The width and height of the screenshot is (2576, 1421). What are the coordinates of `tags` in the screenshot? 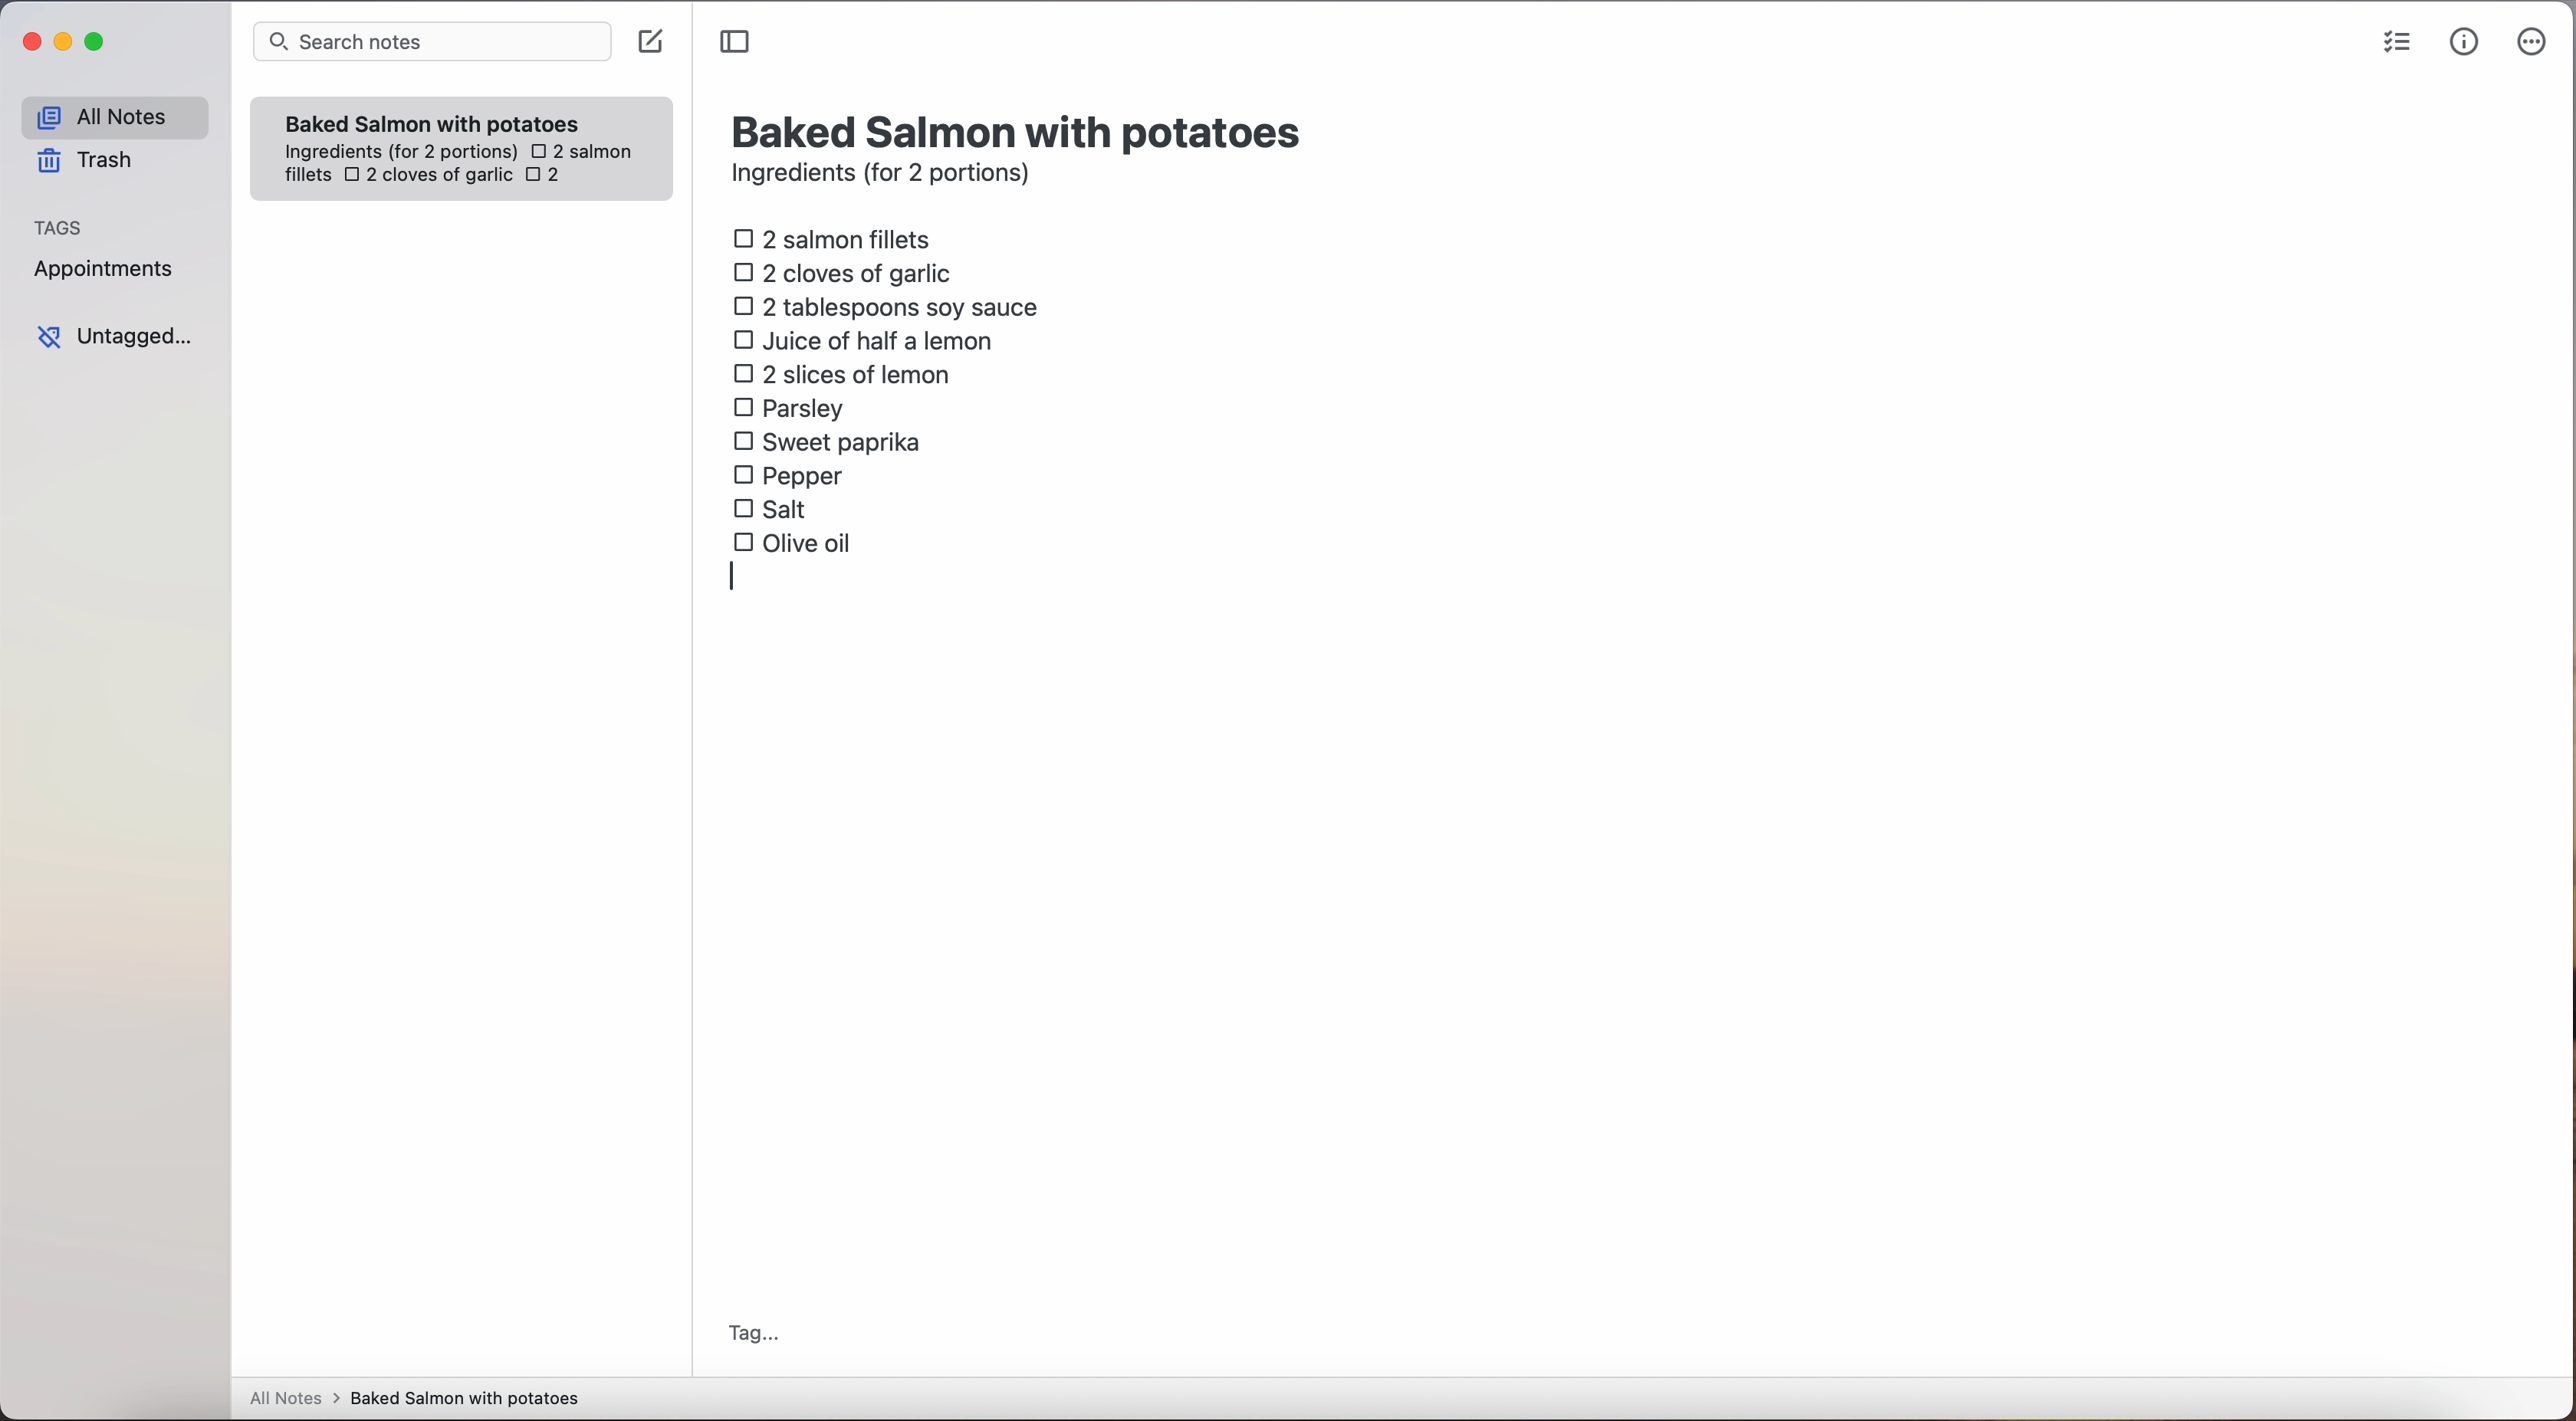 It's located at (59, 225).